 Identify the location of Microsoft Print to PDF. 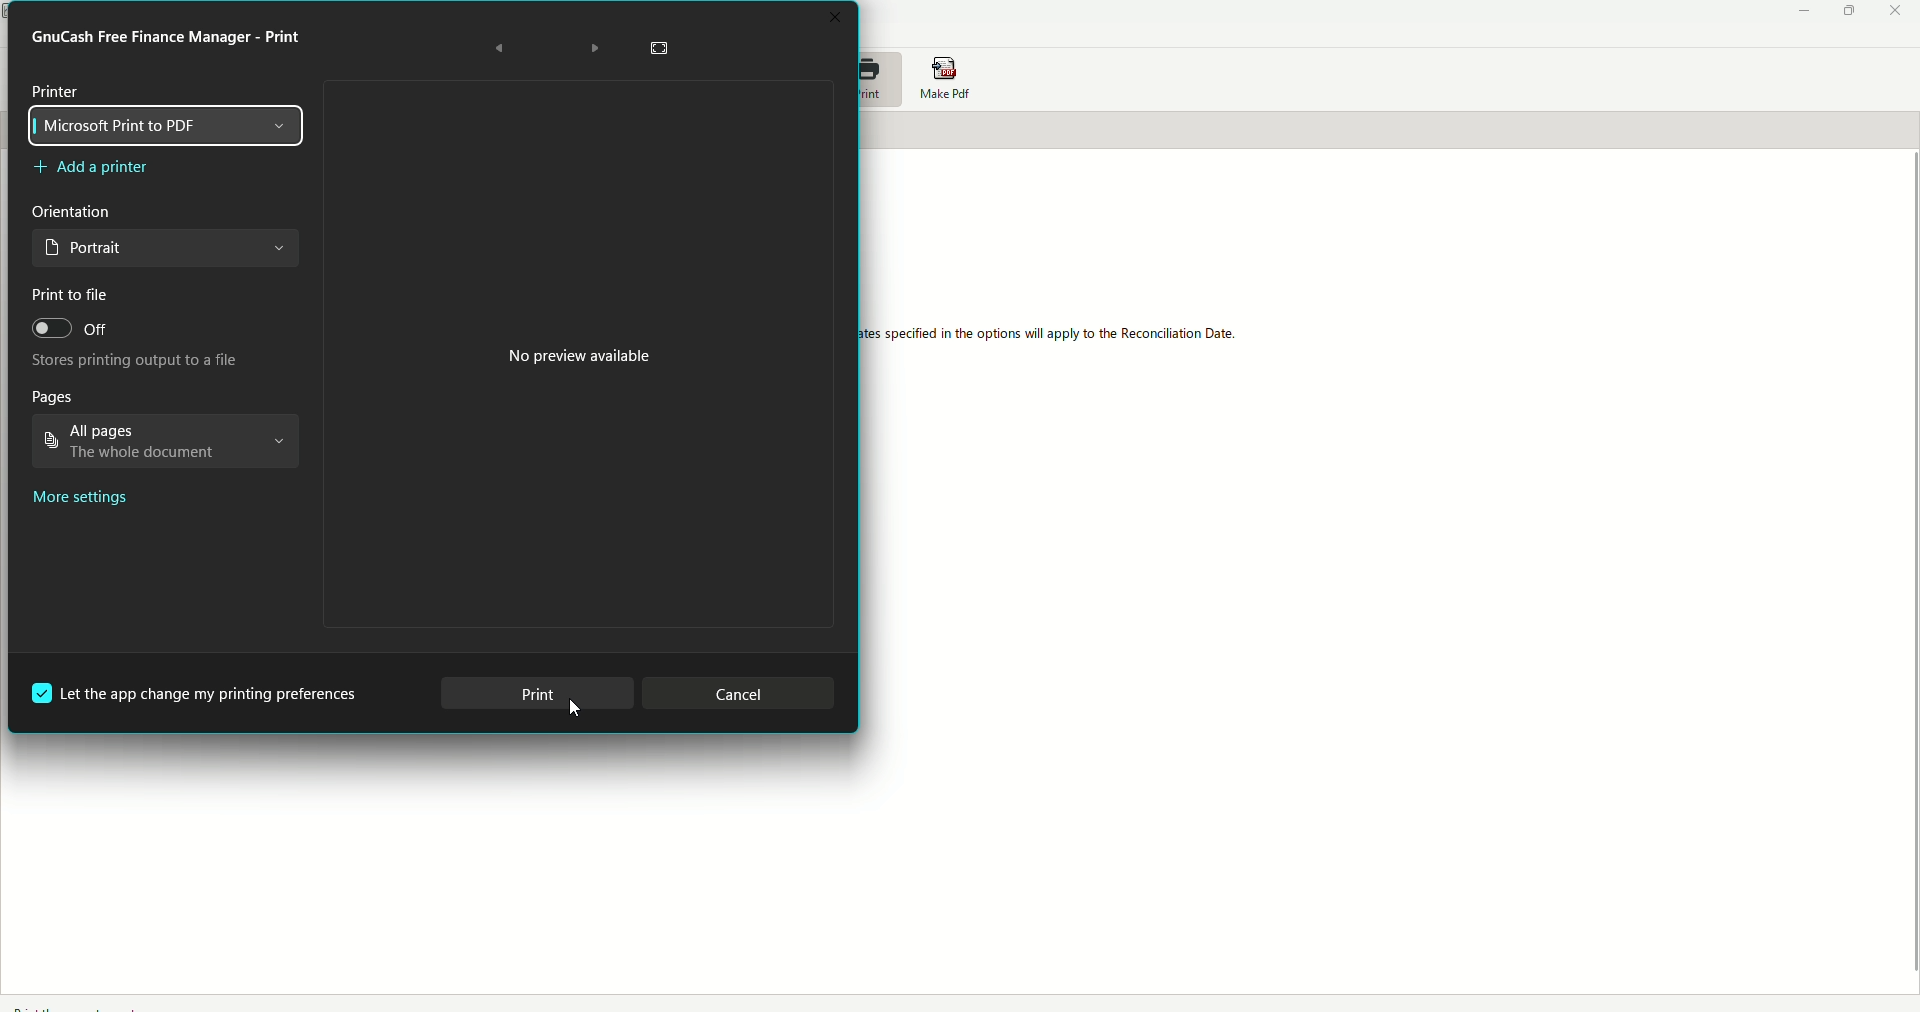
(165, 126).